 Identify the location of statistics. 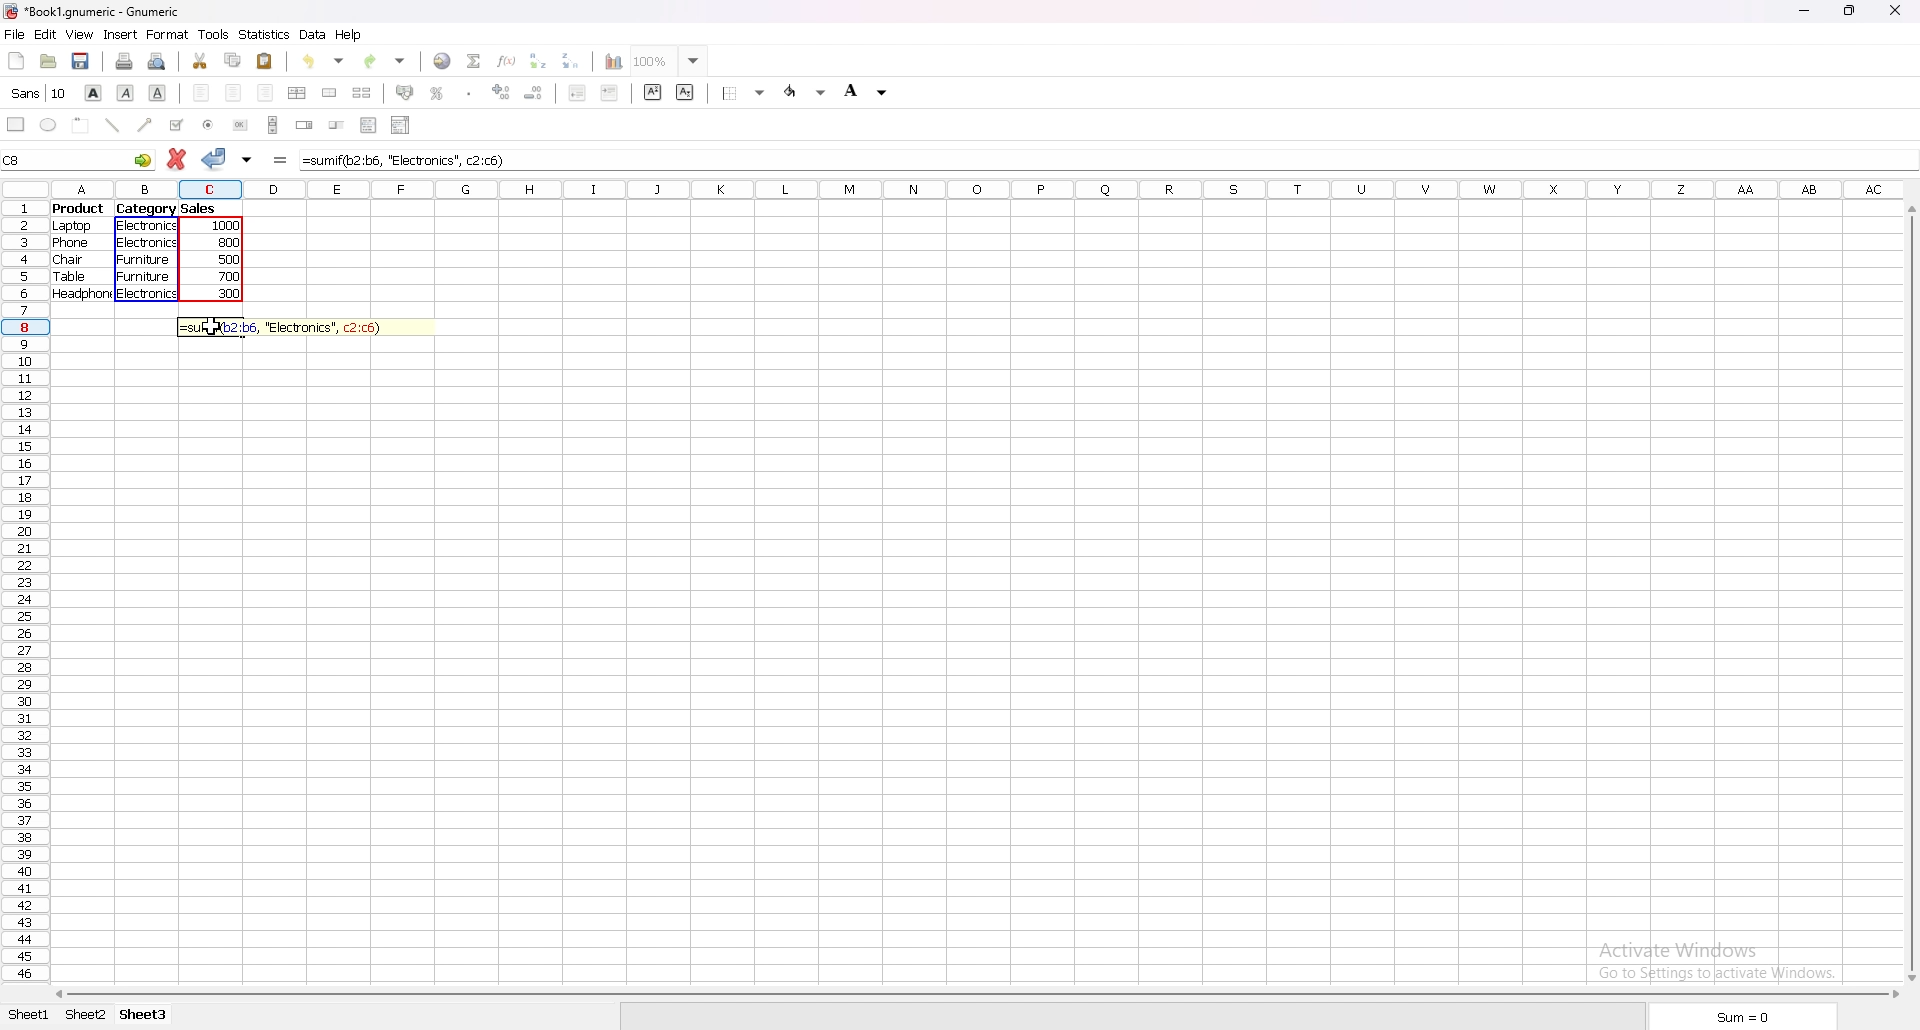
(266, 34).